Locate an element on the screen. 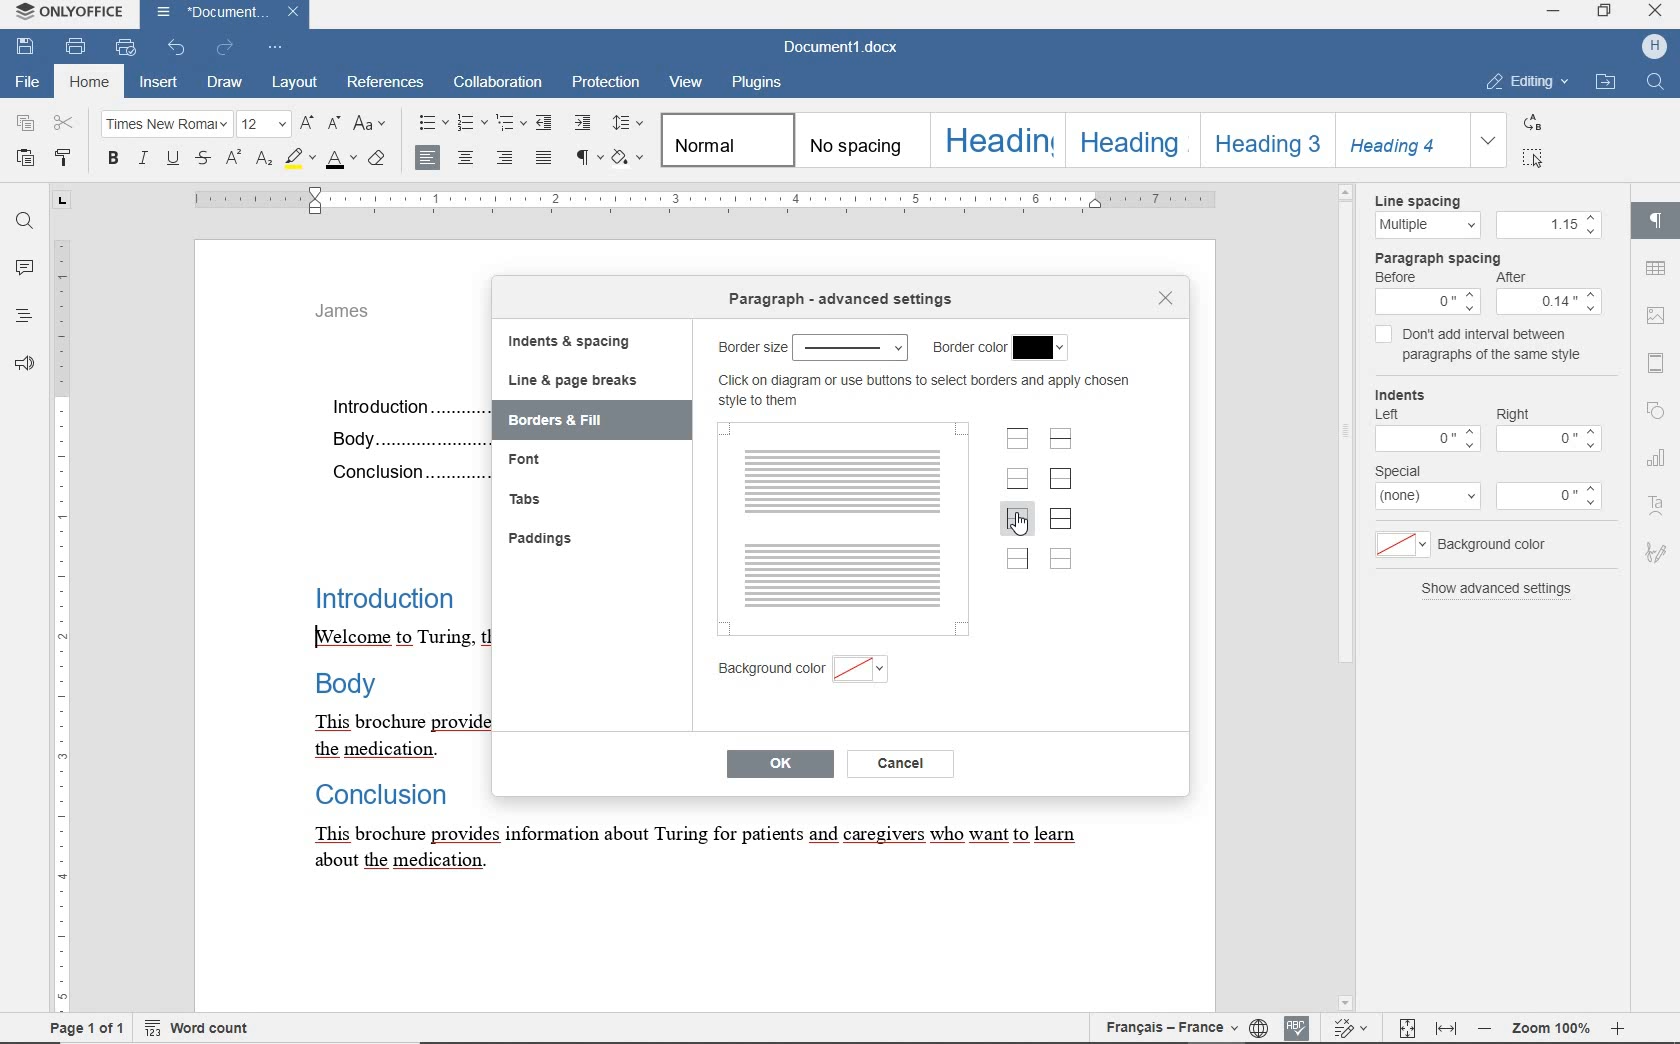  border options is located at coordinates (853, 347).